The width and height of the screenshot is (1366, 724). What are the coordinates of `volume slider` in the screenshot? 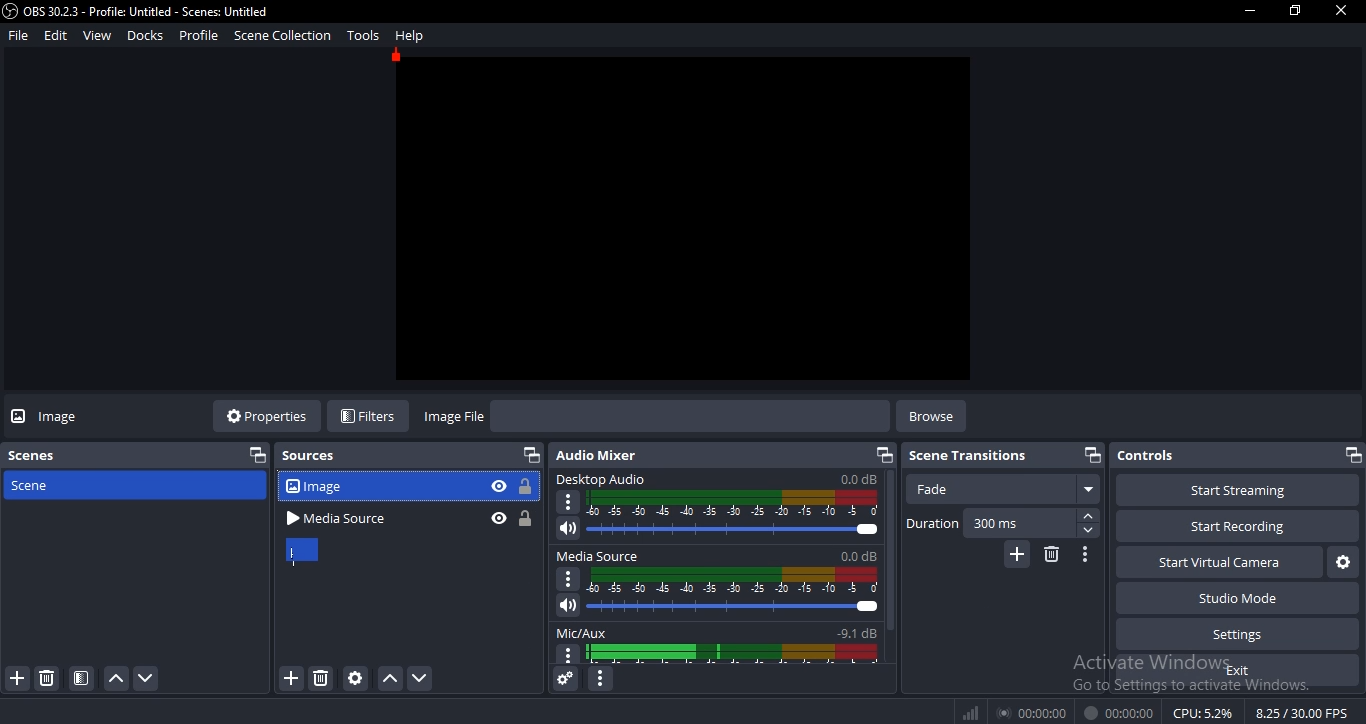 It's located at (719, 607).